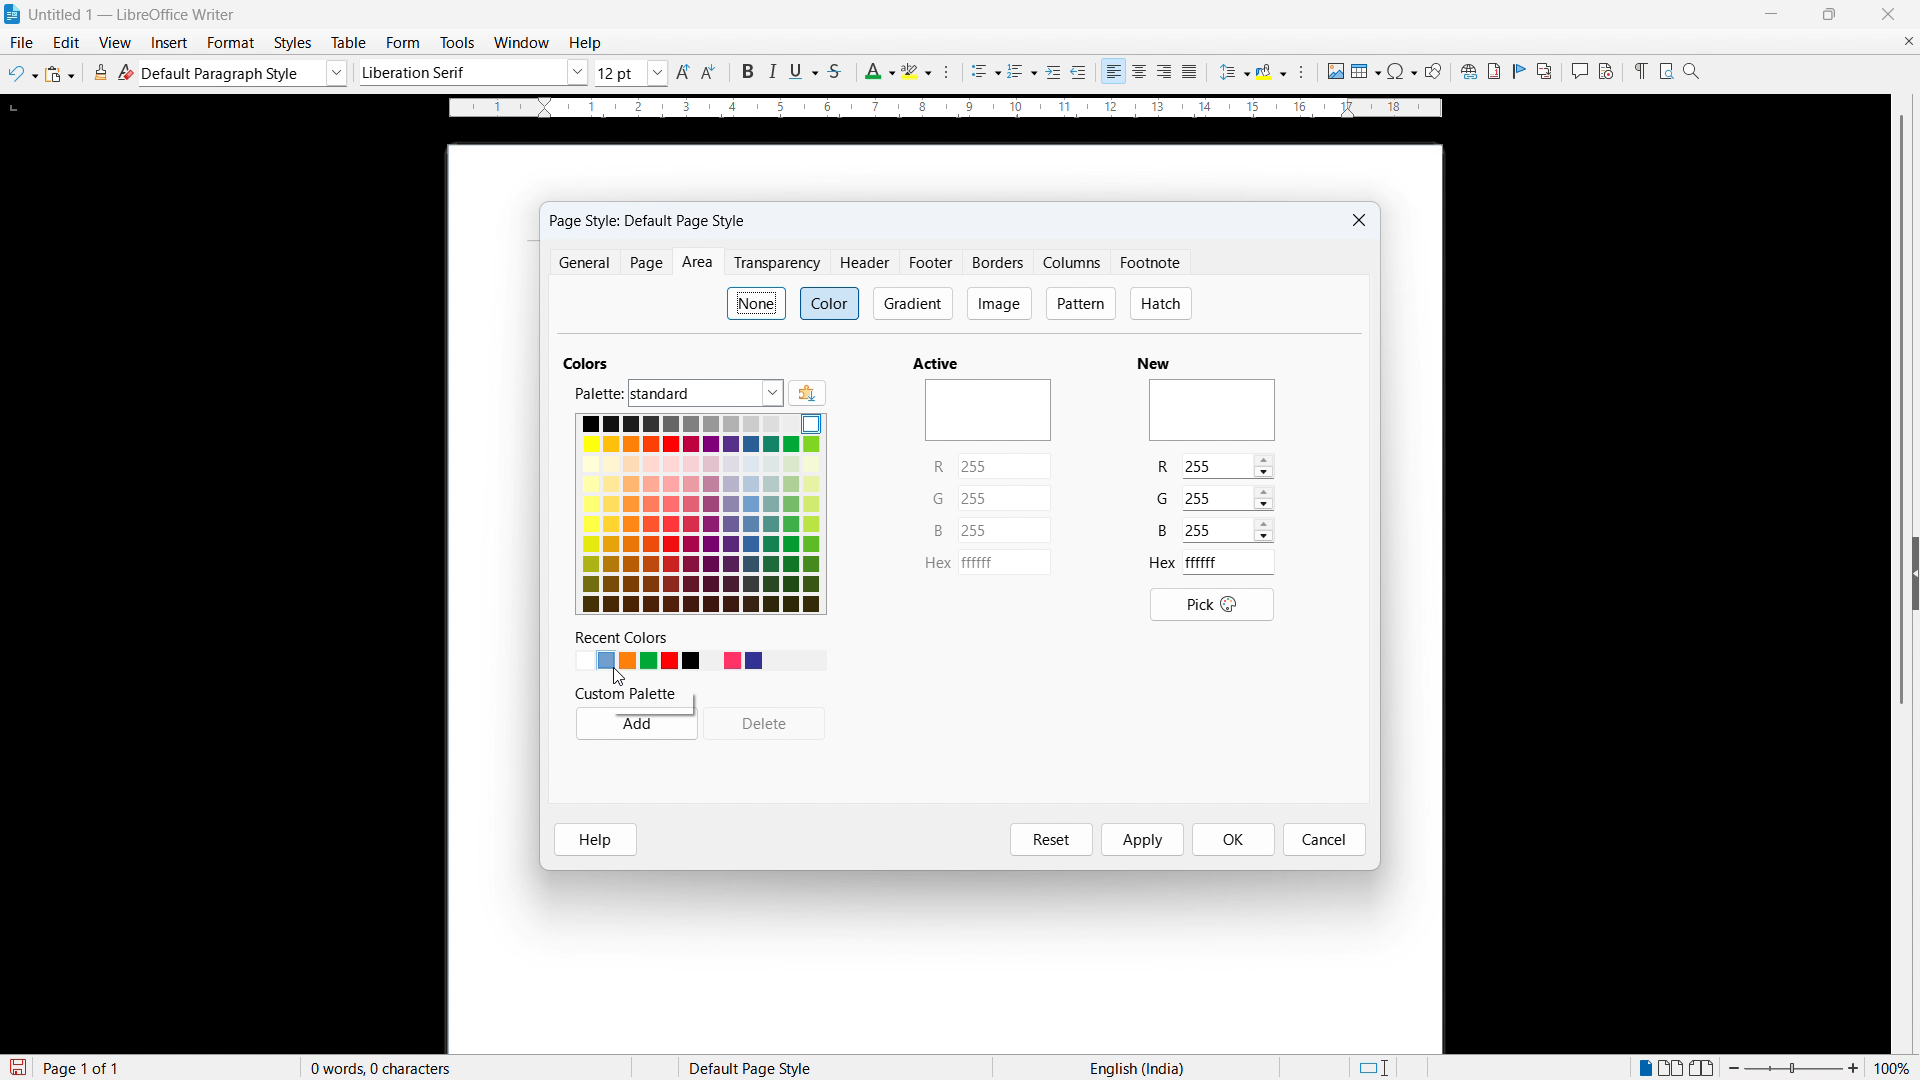 Image resolution: width=1920 pixels, height=1080 pixels. Describe the element at coordinates (170, 43) in the screenshot. I see `Insert ` at that location.